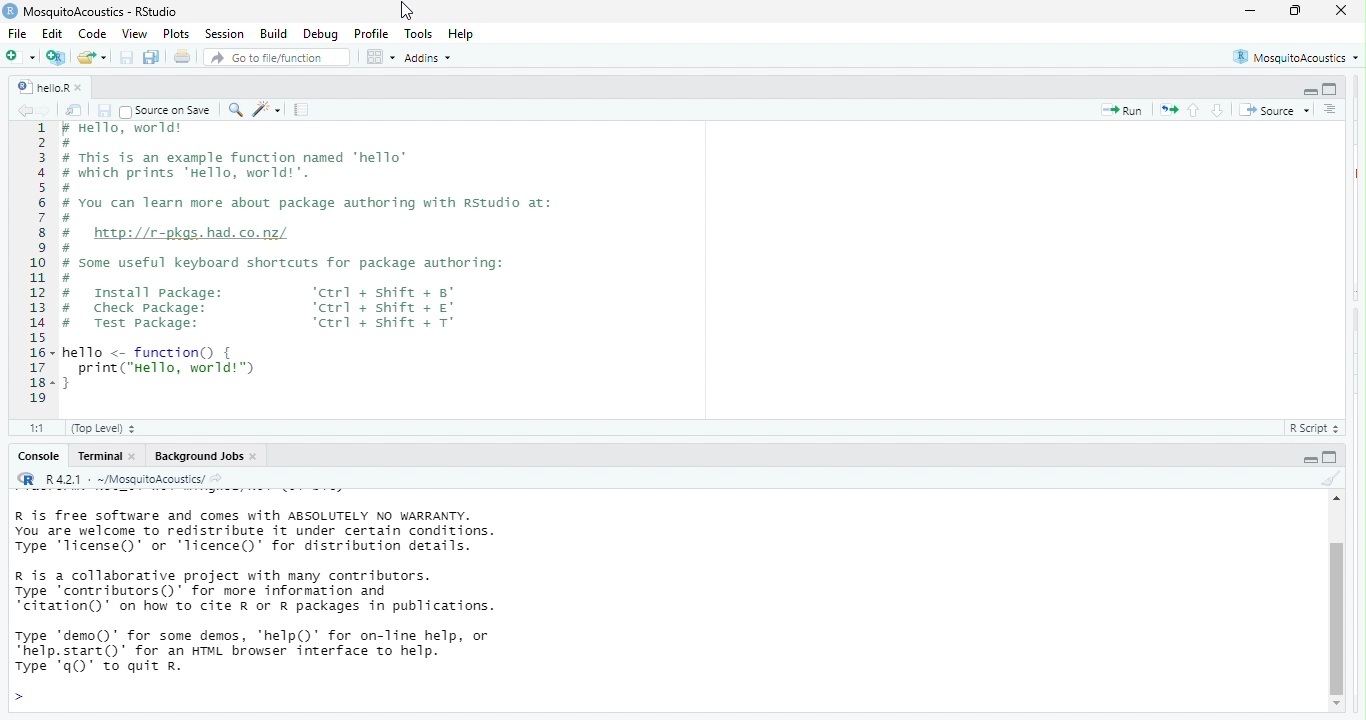 The width and height of the screenshot is (1366, 720). I want to click on typing cursor, so click(26, 697).